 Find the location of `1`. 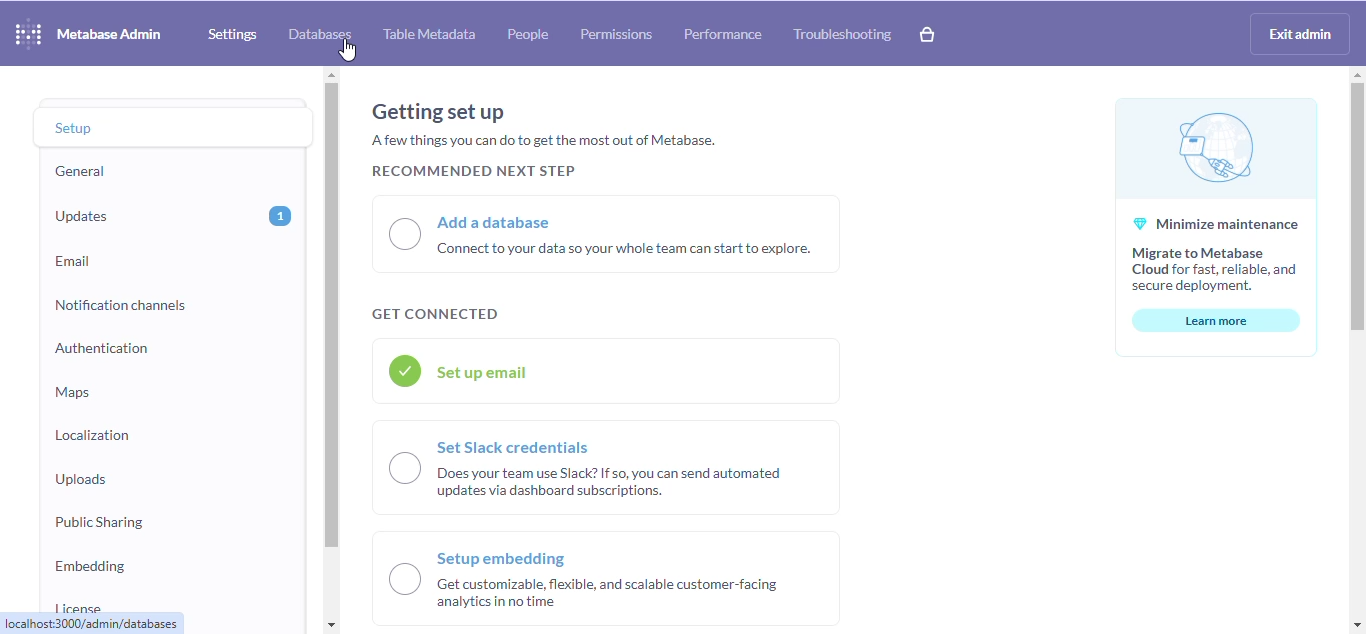

1 is located at coordinates (281, 216).